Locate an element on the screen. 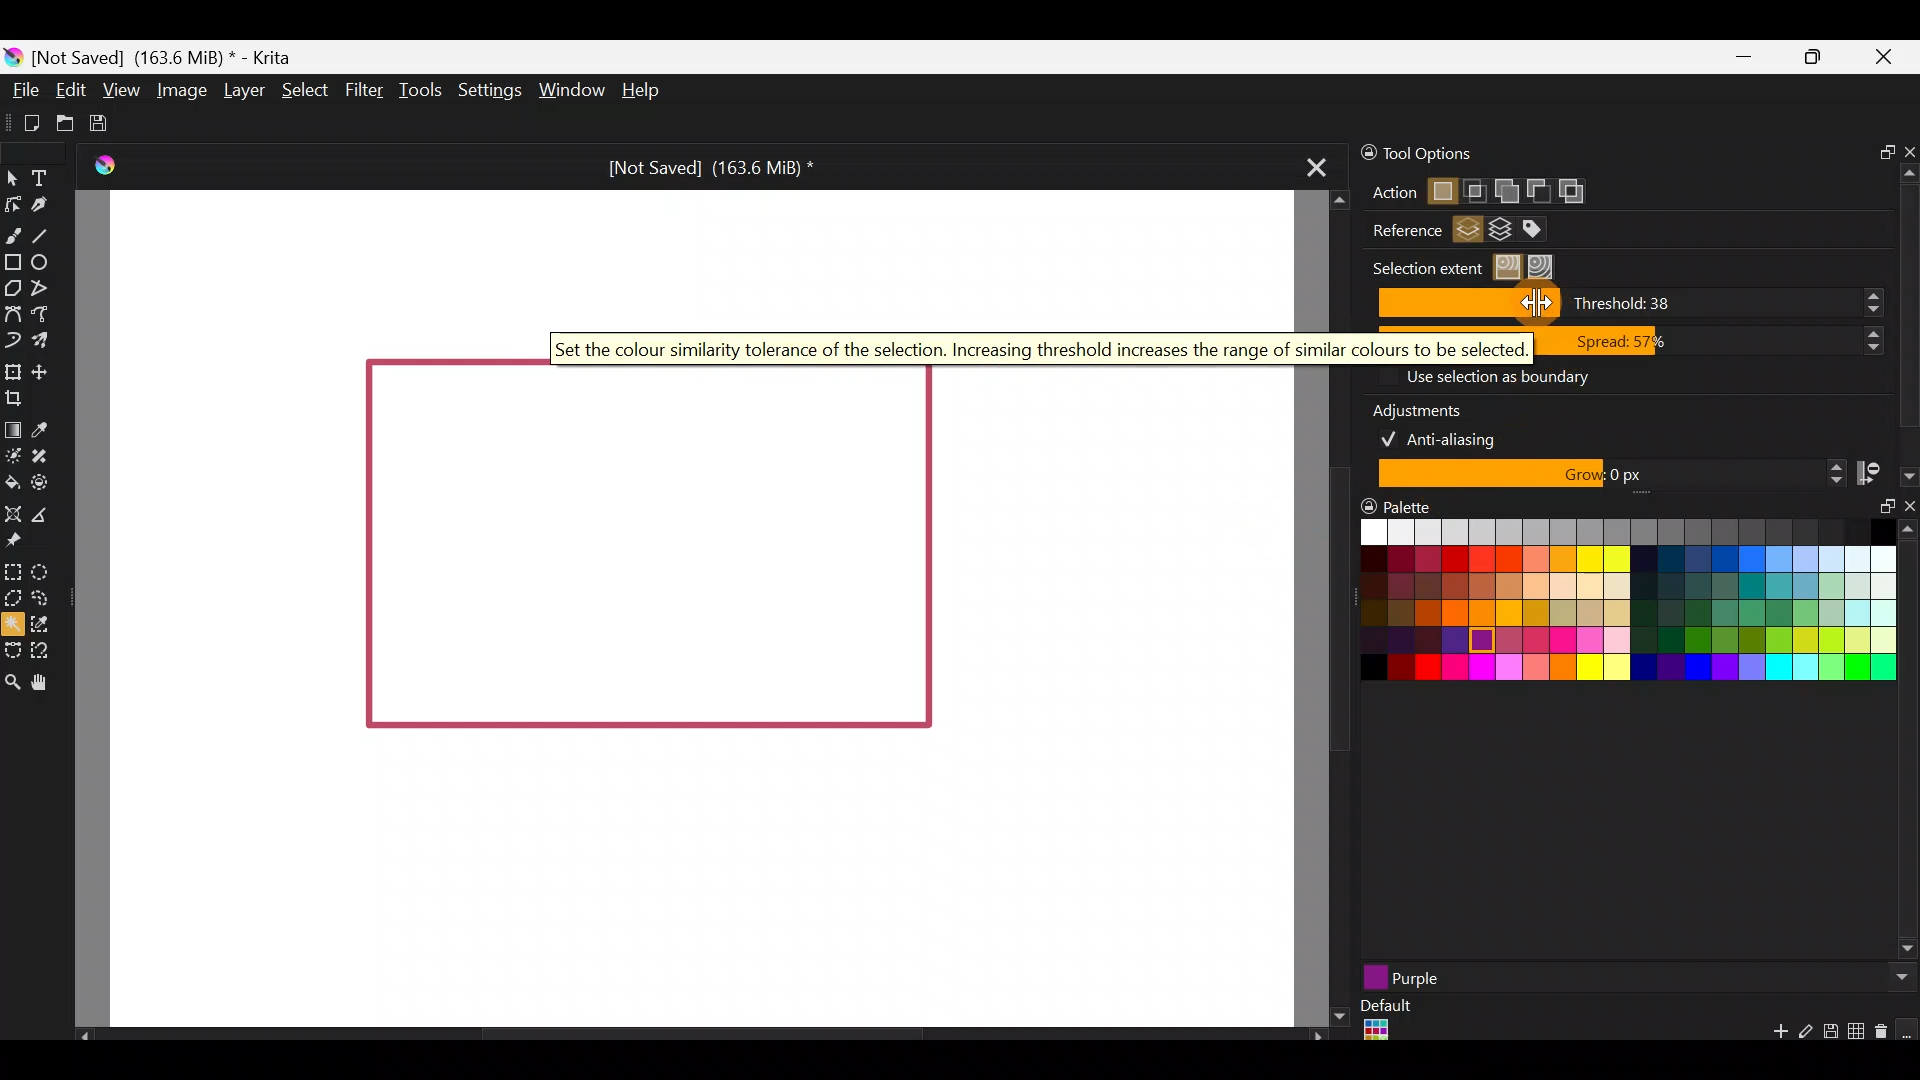 Image resolution: width=1920 pixels, height=1080 pixels. Filter is located at coordinates (361, 90).